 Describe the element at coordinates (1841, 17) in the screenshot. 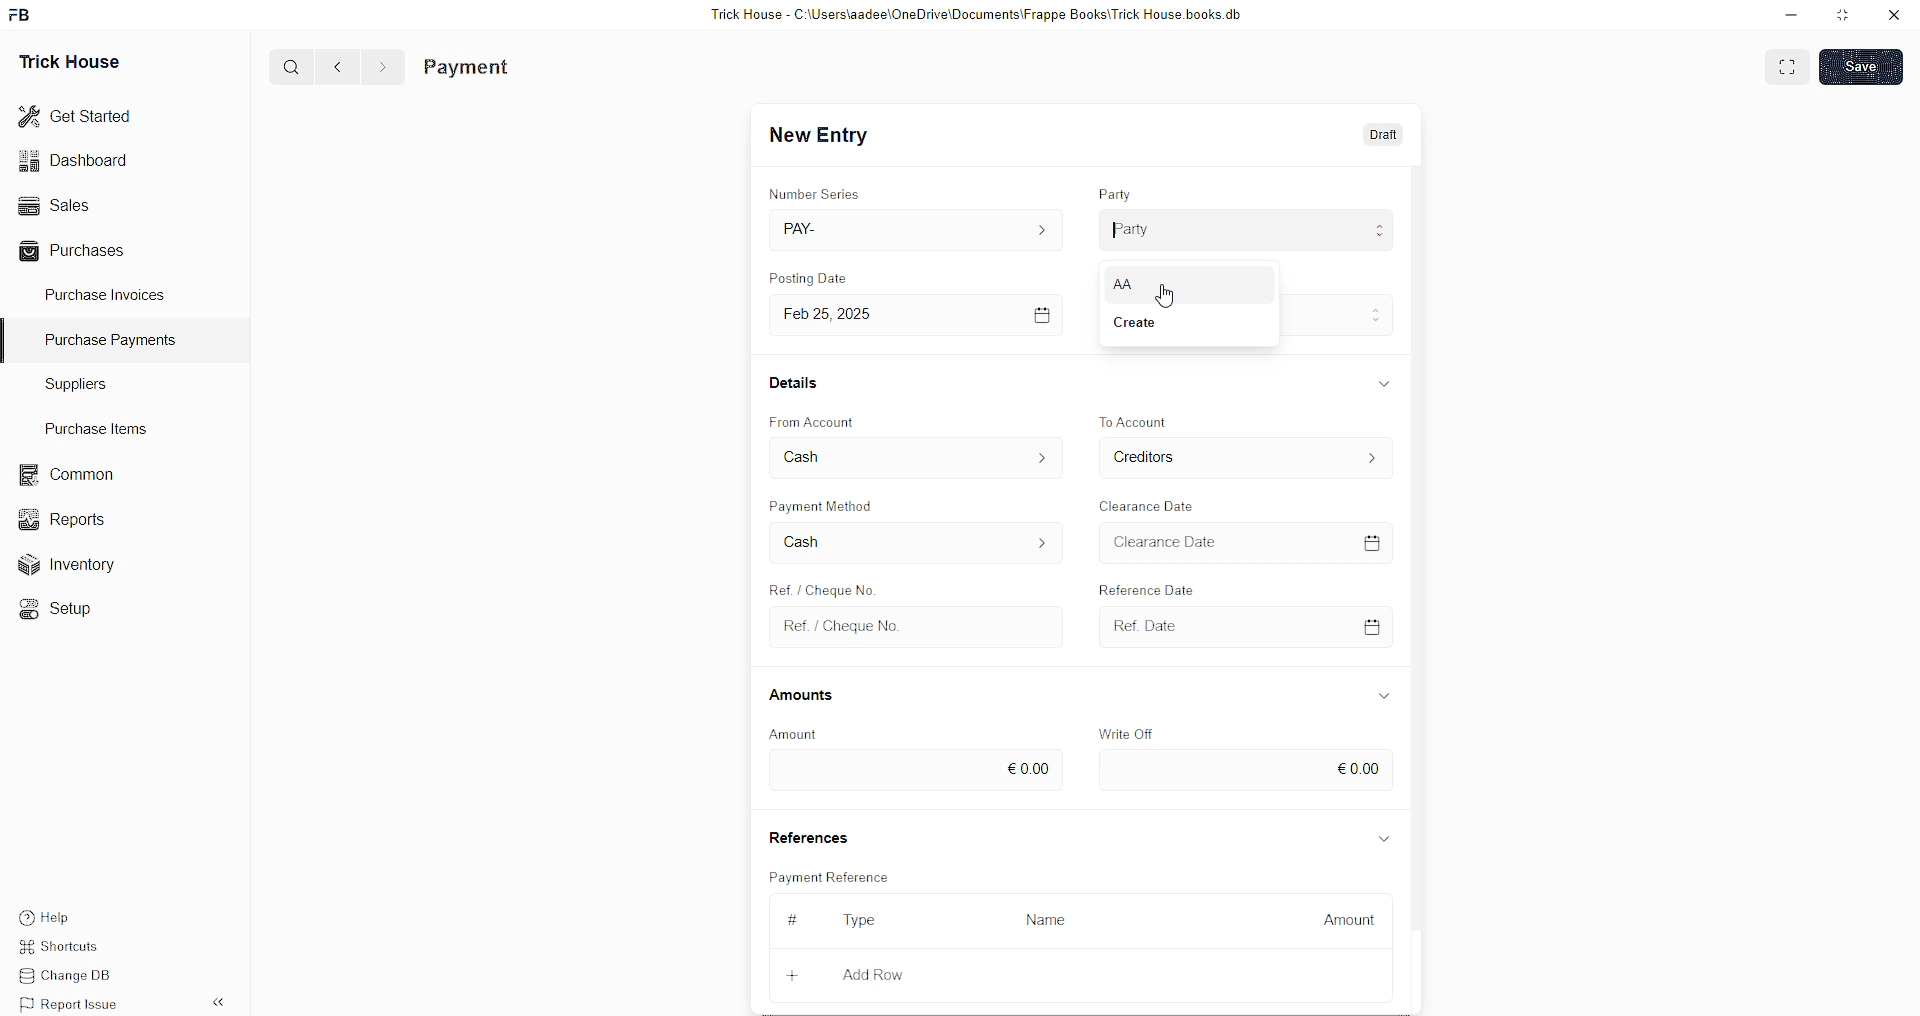

I see `minimise window` at that location.